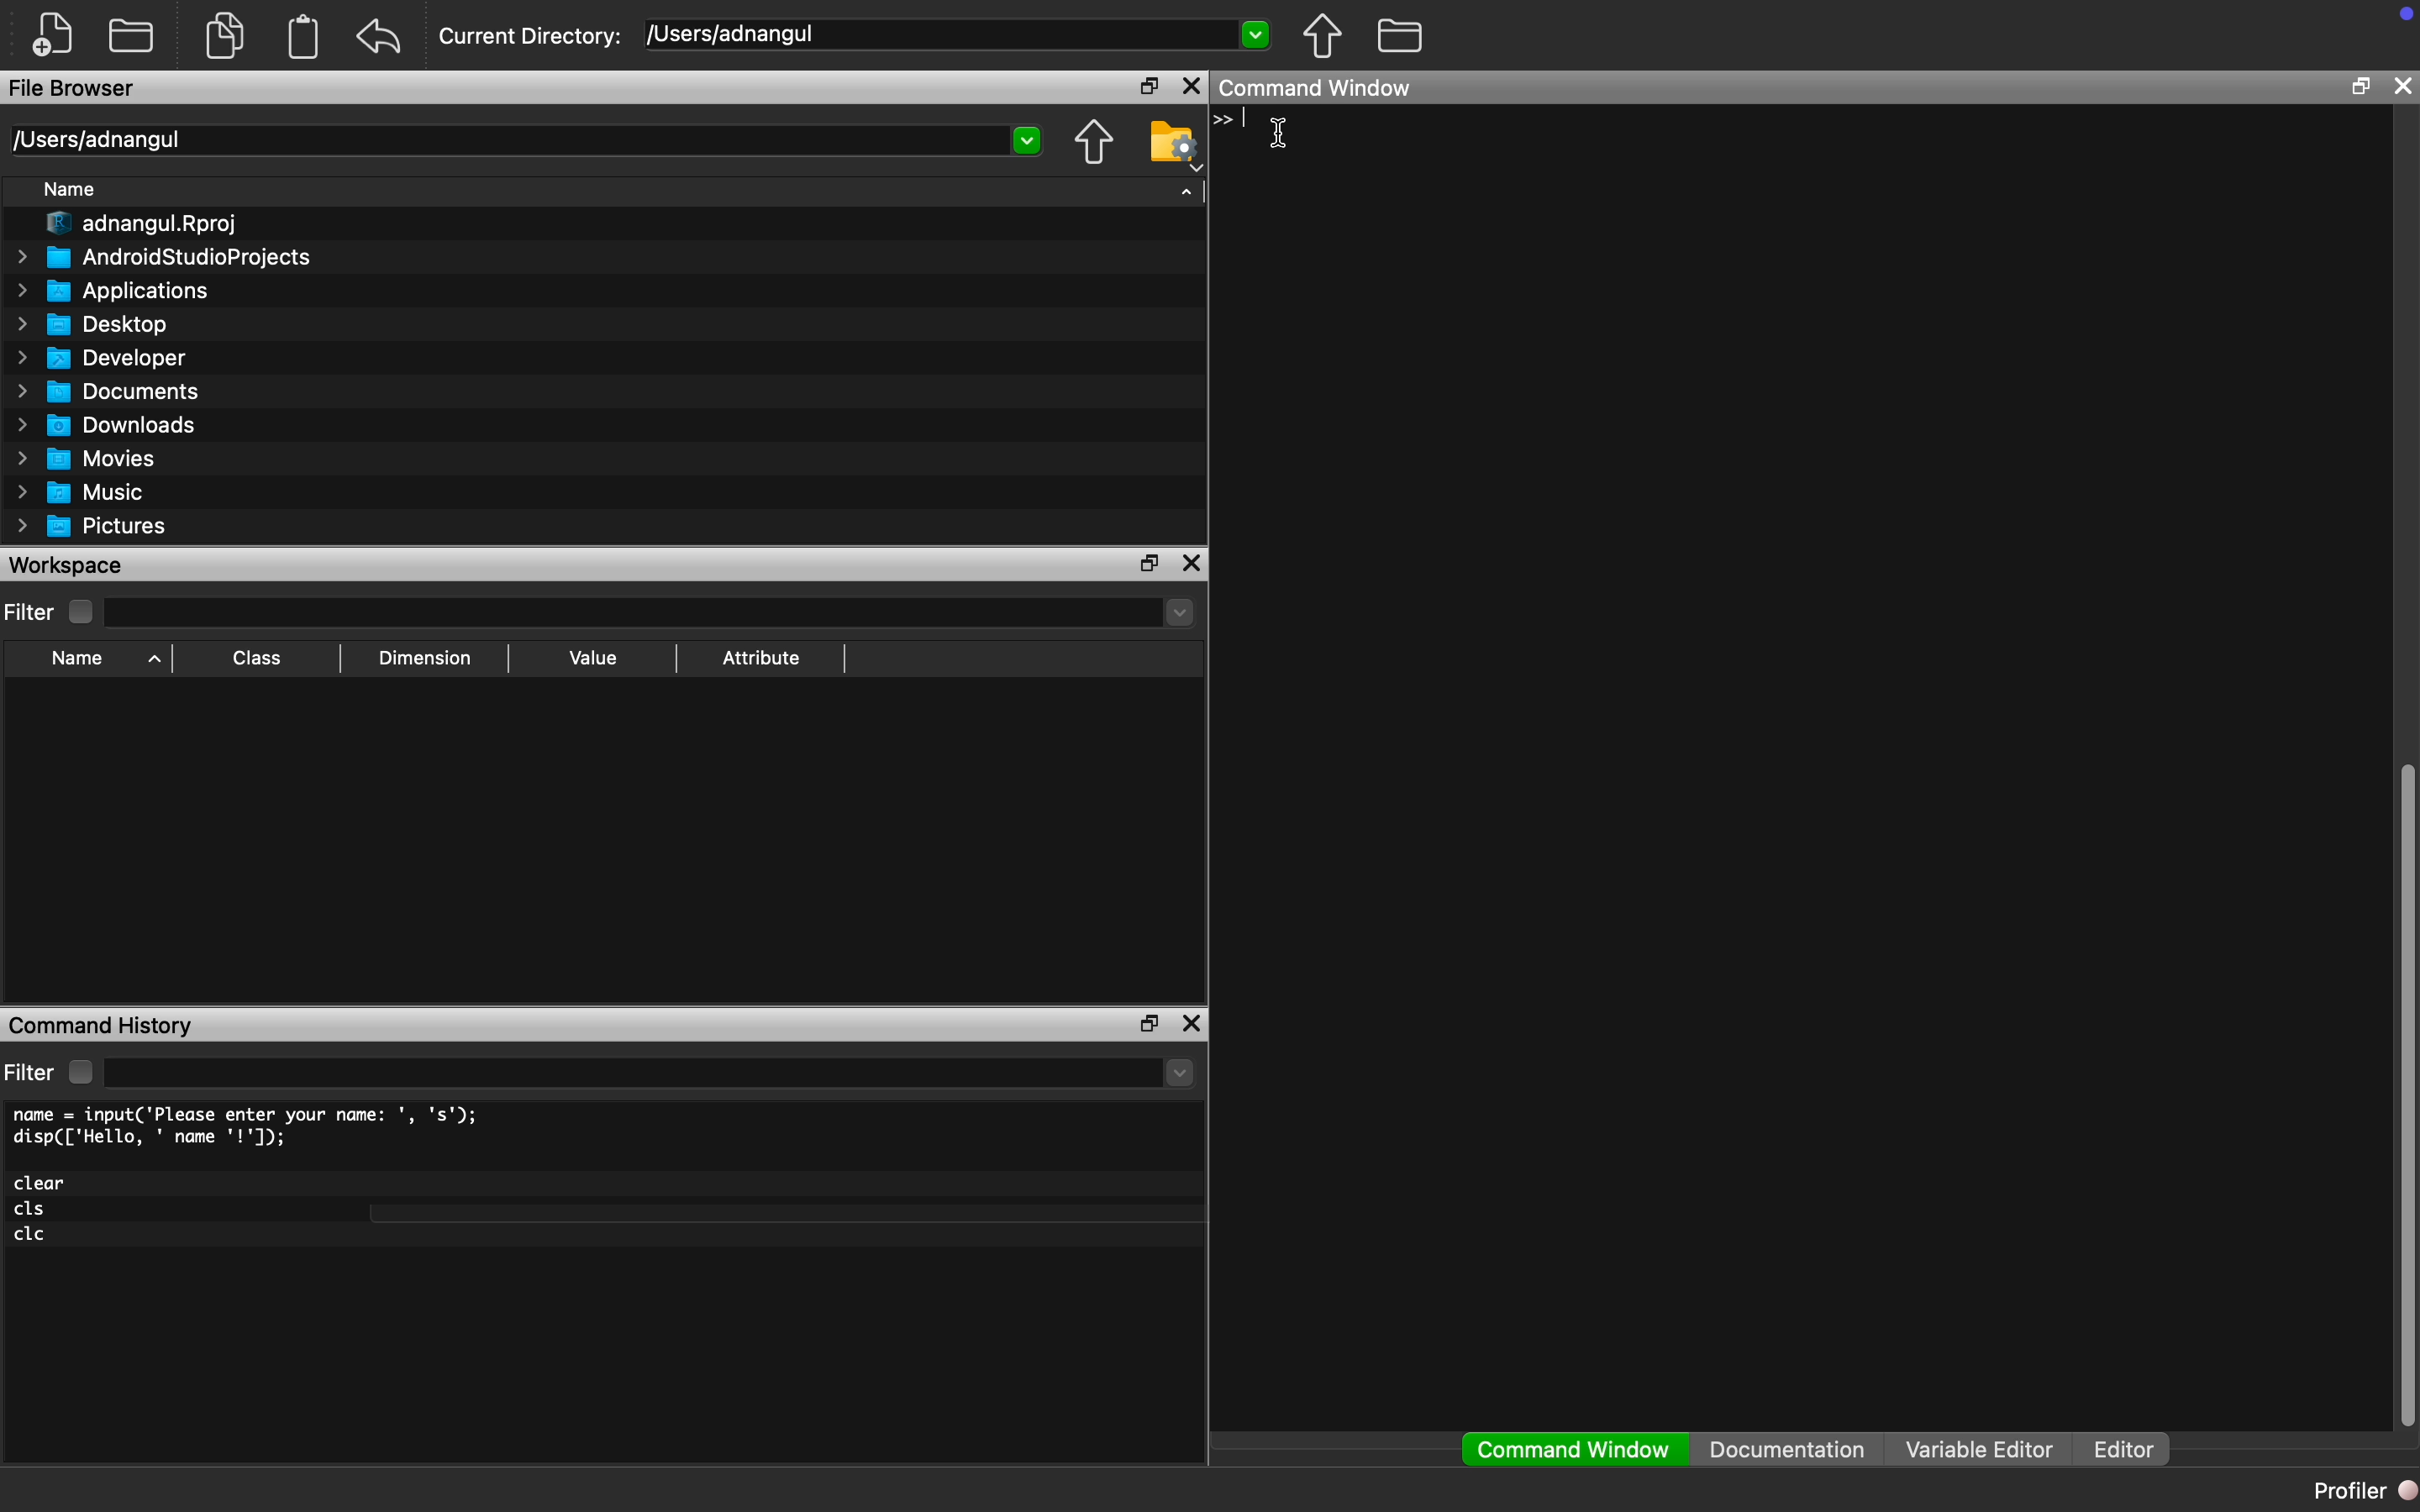 The height and width of the screenshot is (1512, 2420). What do you see at coordinates (32, 1210) in the screenshot?
I see `cls` at bounding box center [32, 1210].